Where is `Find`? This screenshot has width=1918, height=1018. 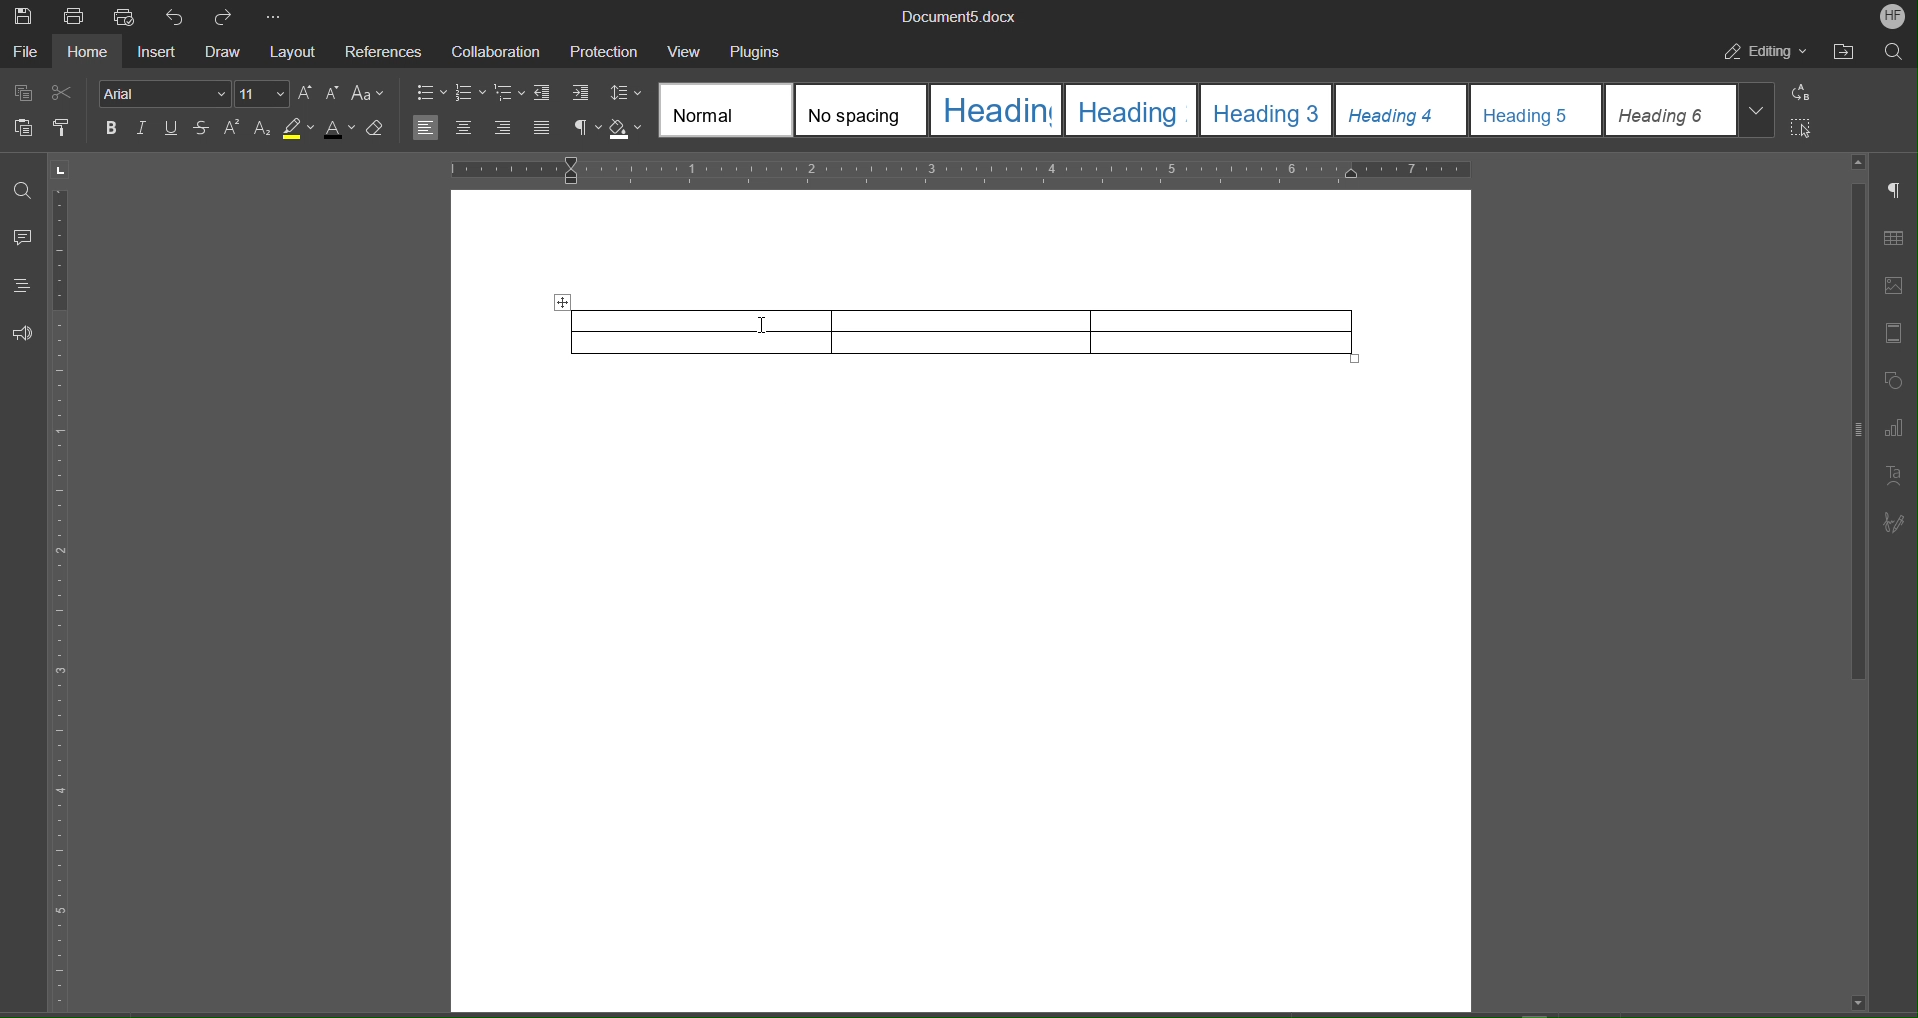 Find is located at coordinates (23, 192).